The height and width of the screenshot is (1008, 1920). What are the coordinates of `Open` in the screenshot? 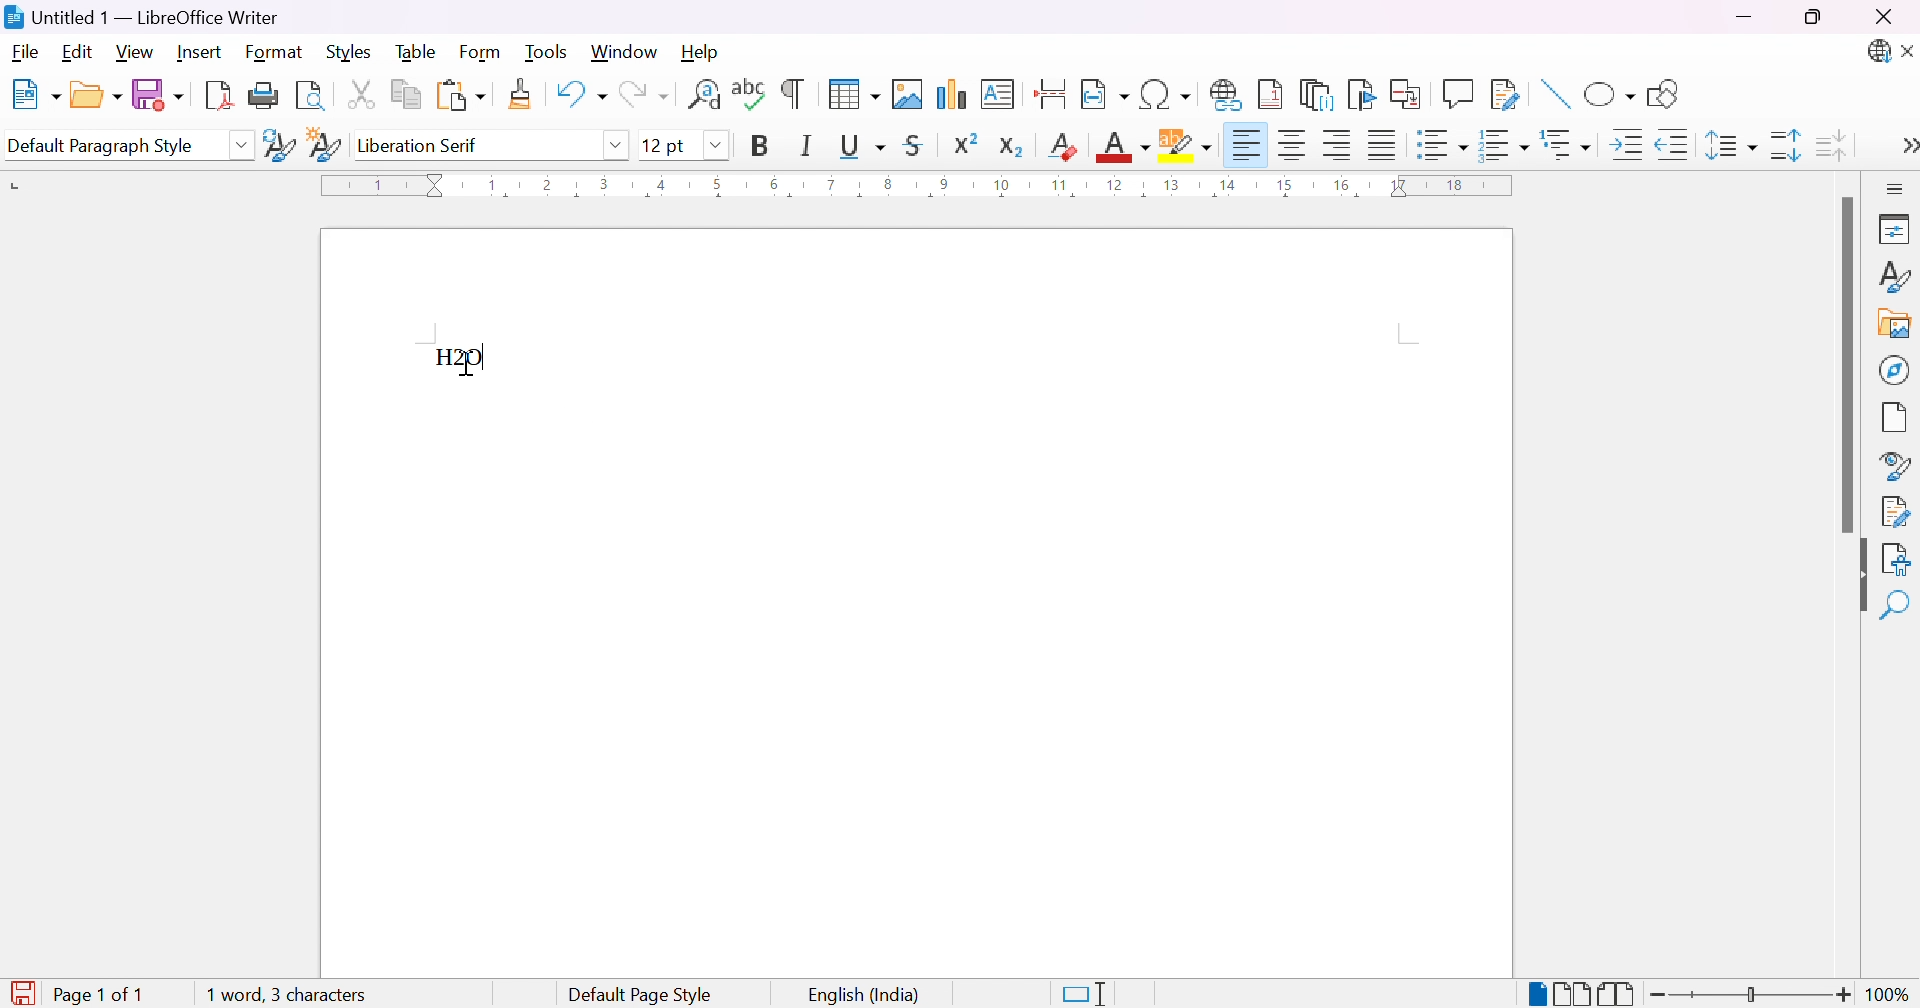 It's located at (95, 93).